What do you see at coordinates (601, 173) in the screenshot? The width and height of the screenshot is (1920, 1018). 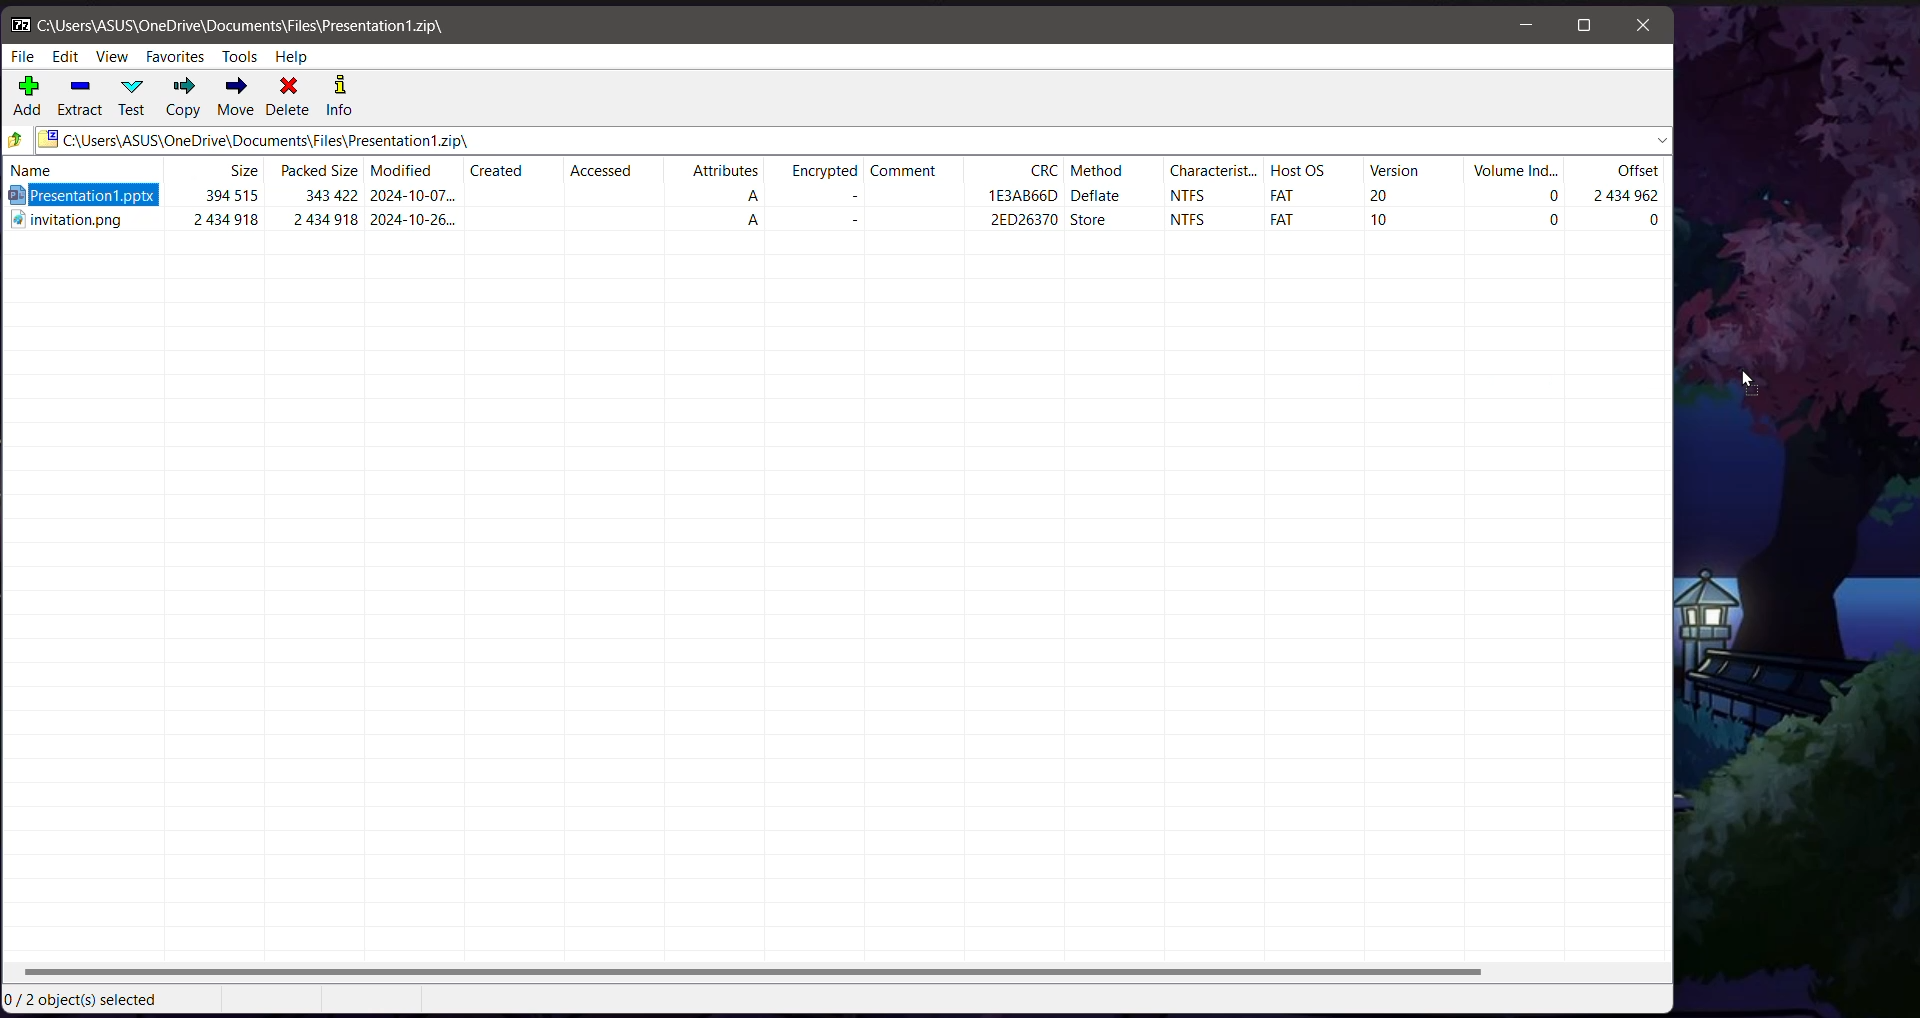 I see `Accessed` at bounding box center [601, 173].